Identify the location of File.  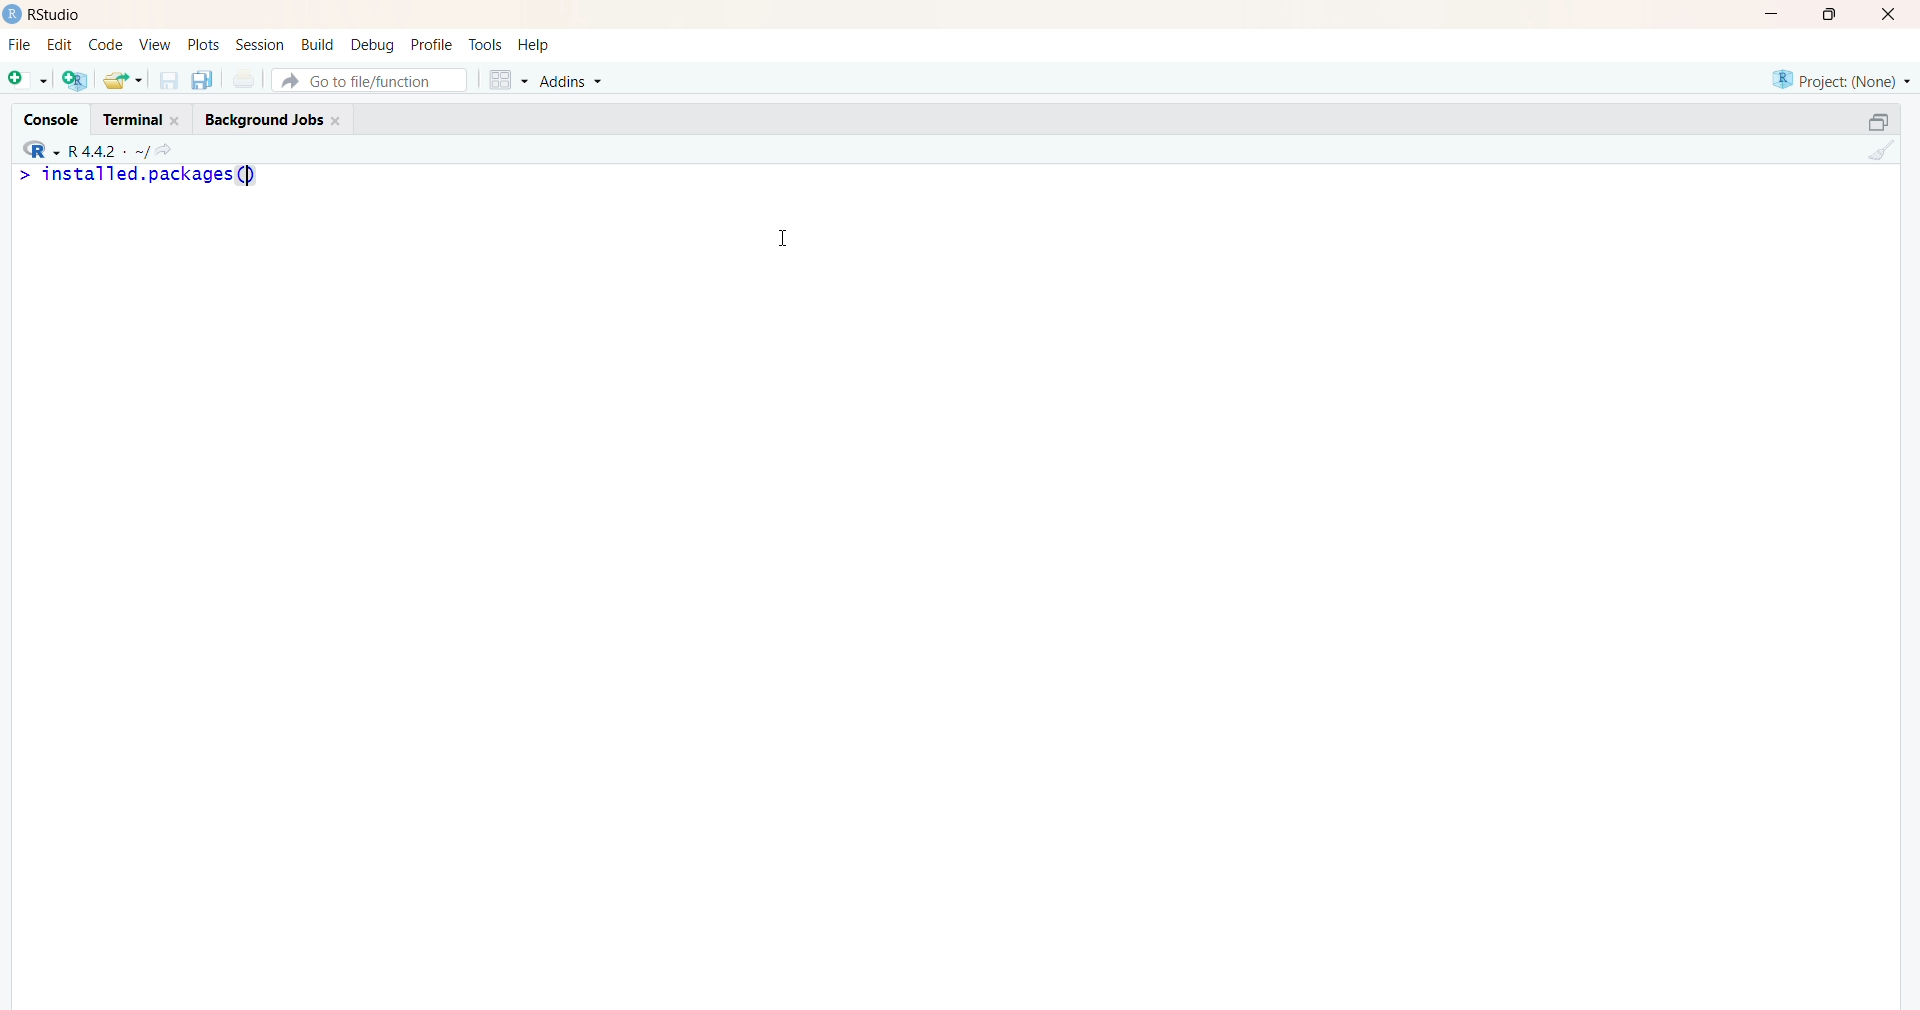
(16, 47).